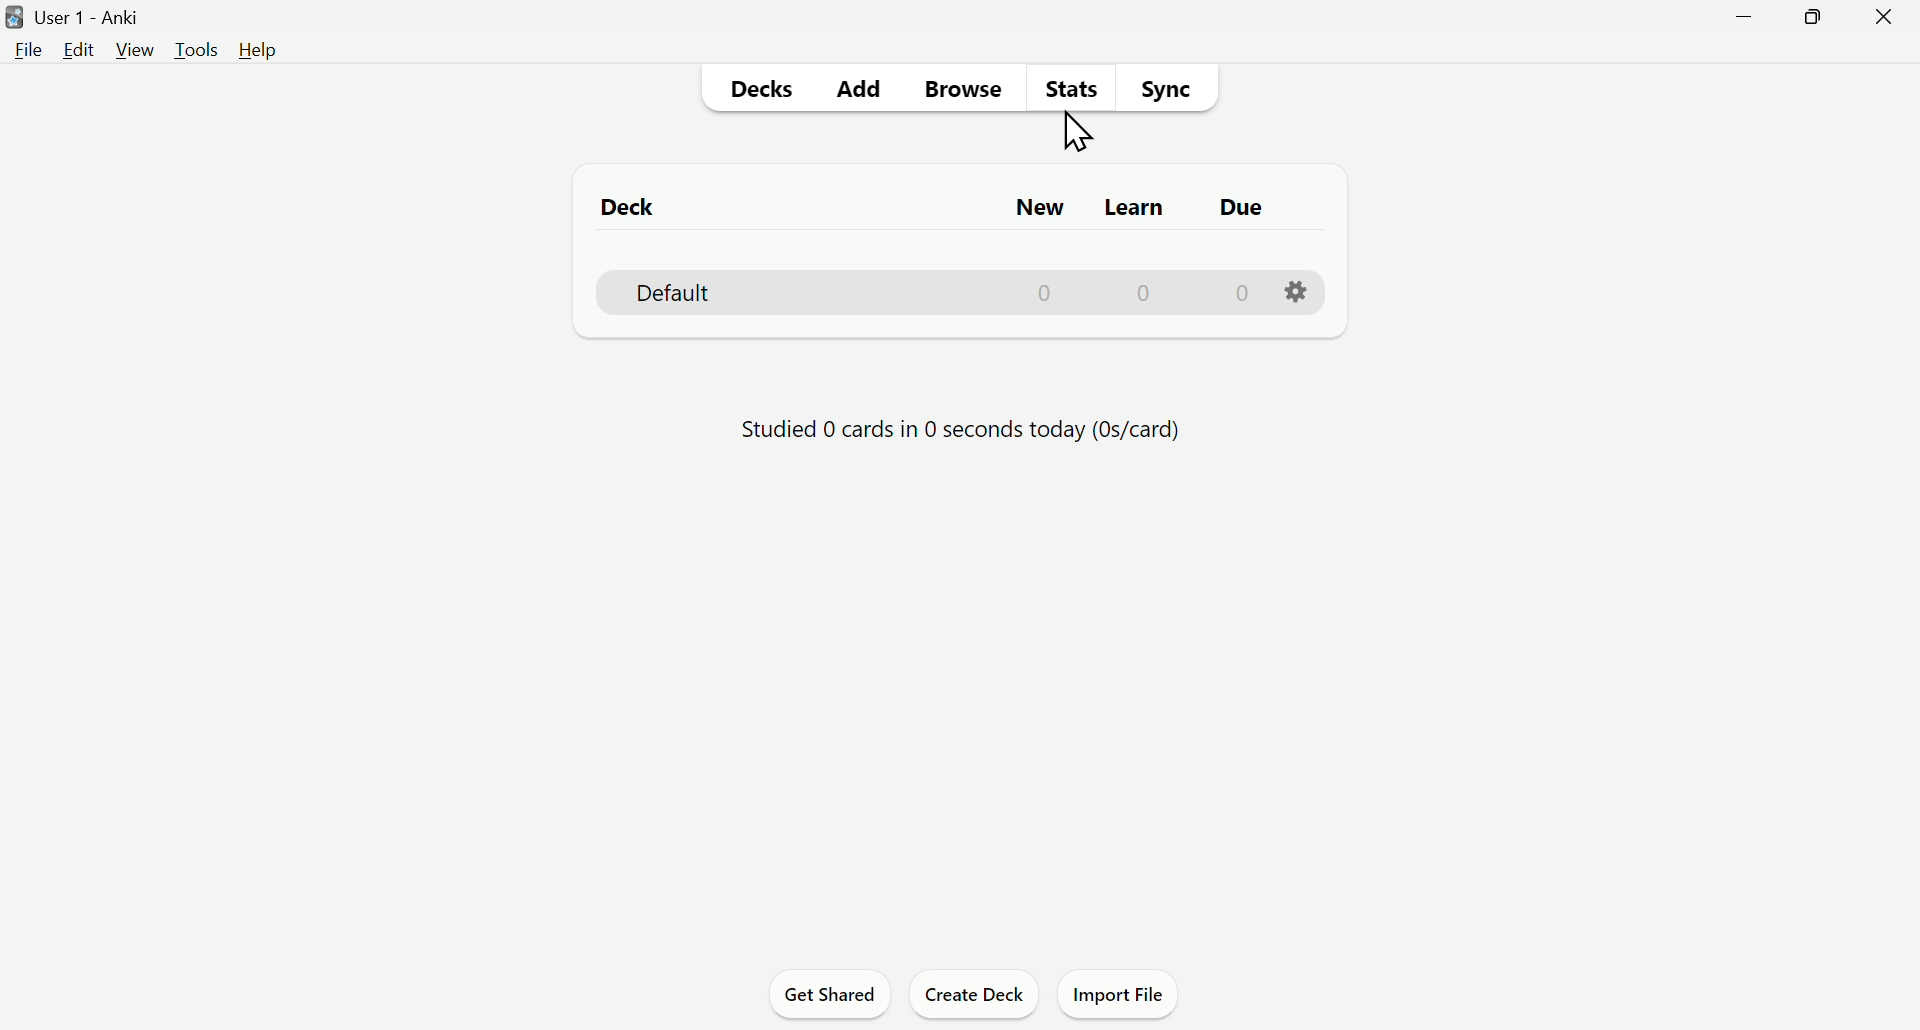 The image size is (1920, 1030). What do you see at coordinates (1241, 292) in the screenshot?
I see `0` at bounding box center [1241, 292].